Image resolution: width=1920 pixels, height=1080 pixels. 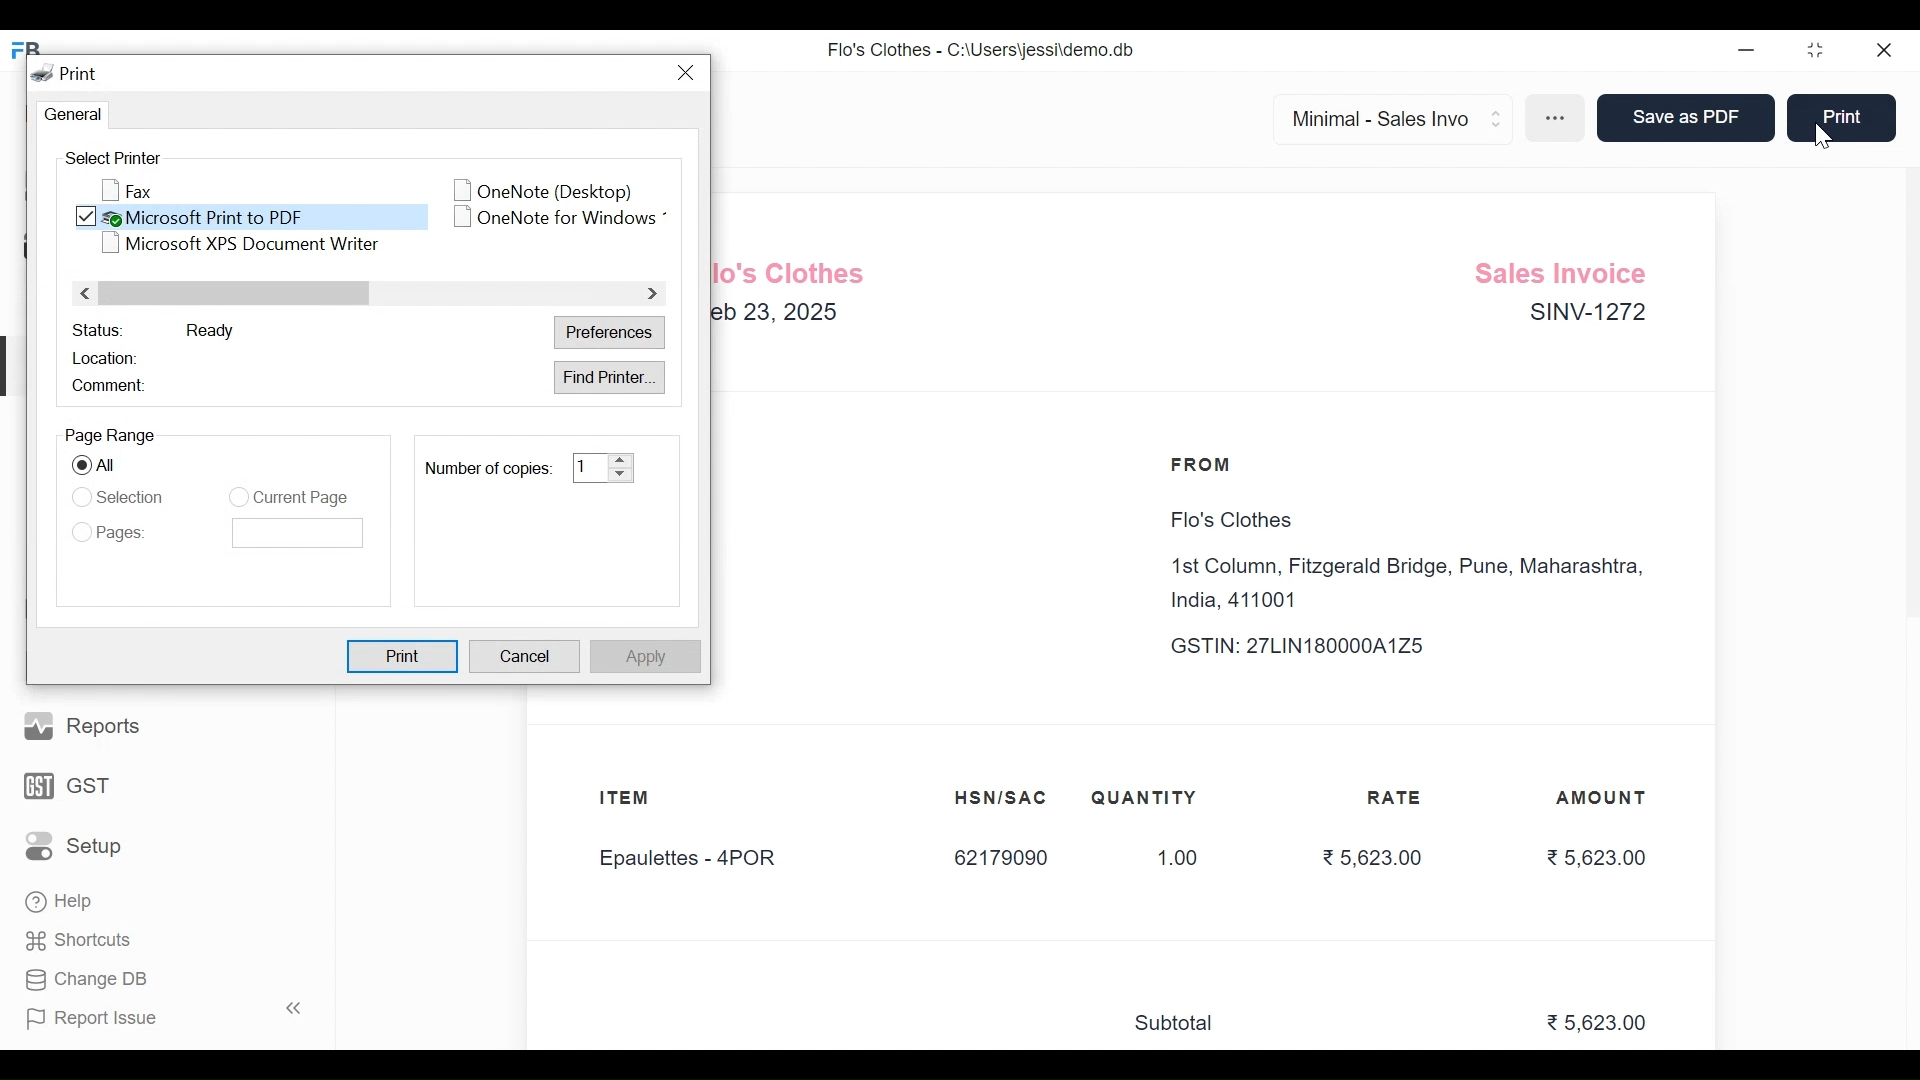 What do you see at coordinates (649, 294) in the screenshot?
I see `Scroll Right` at bounding box center [649, 294].